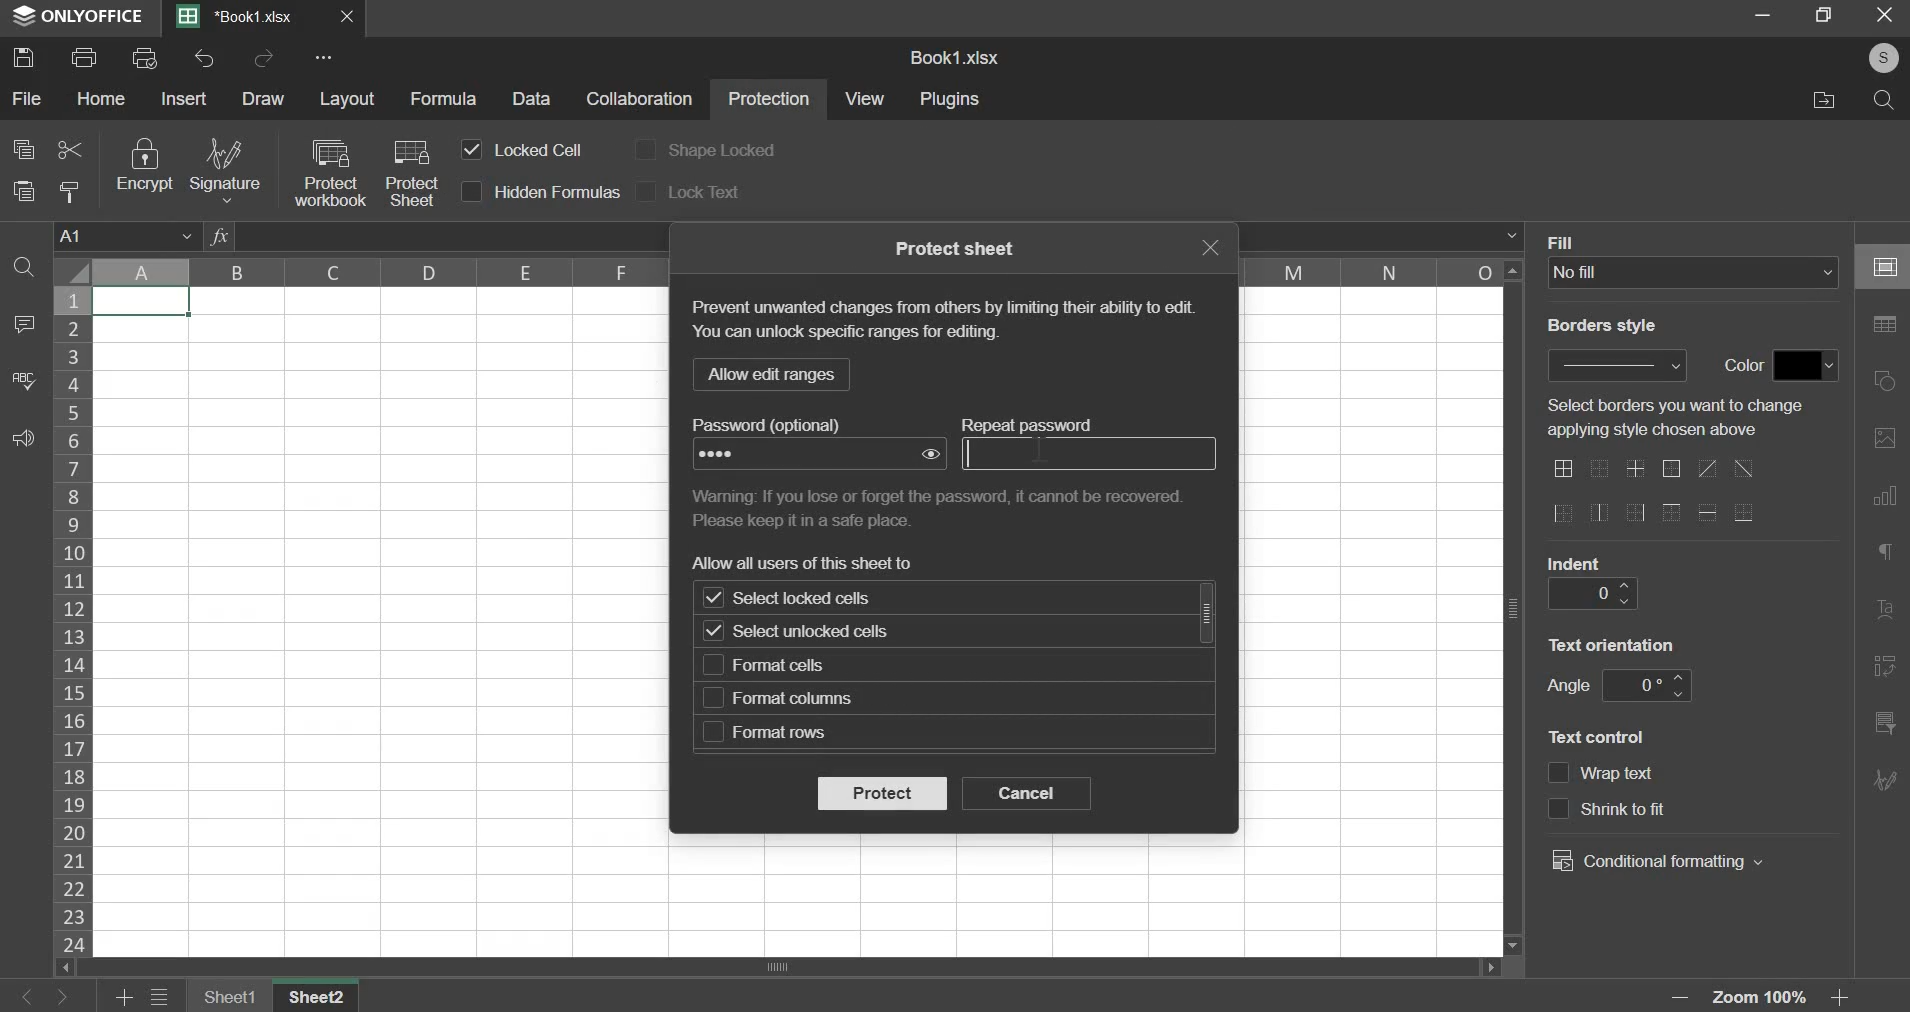 The image size is (1910, 1012). Describe the element at coordinates (22, 439) in the screenshot. I see `feedback` at that location.